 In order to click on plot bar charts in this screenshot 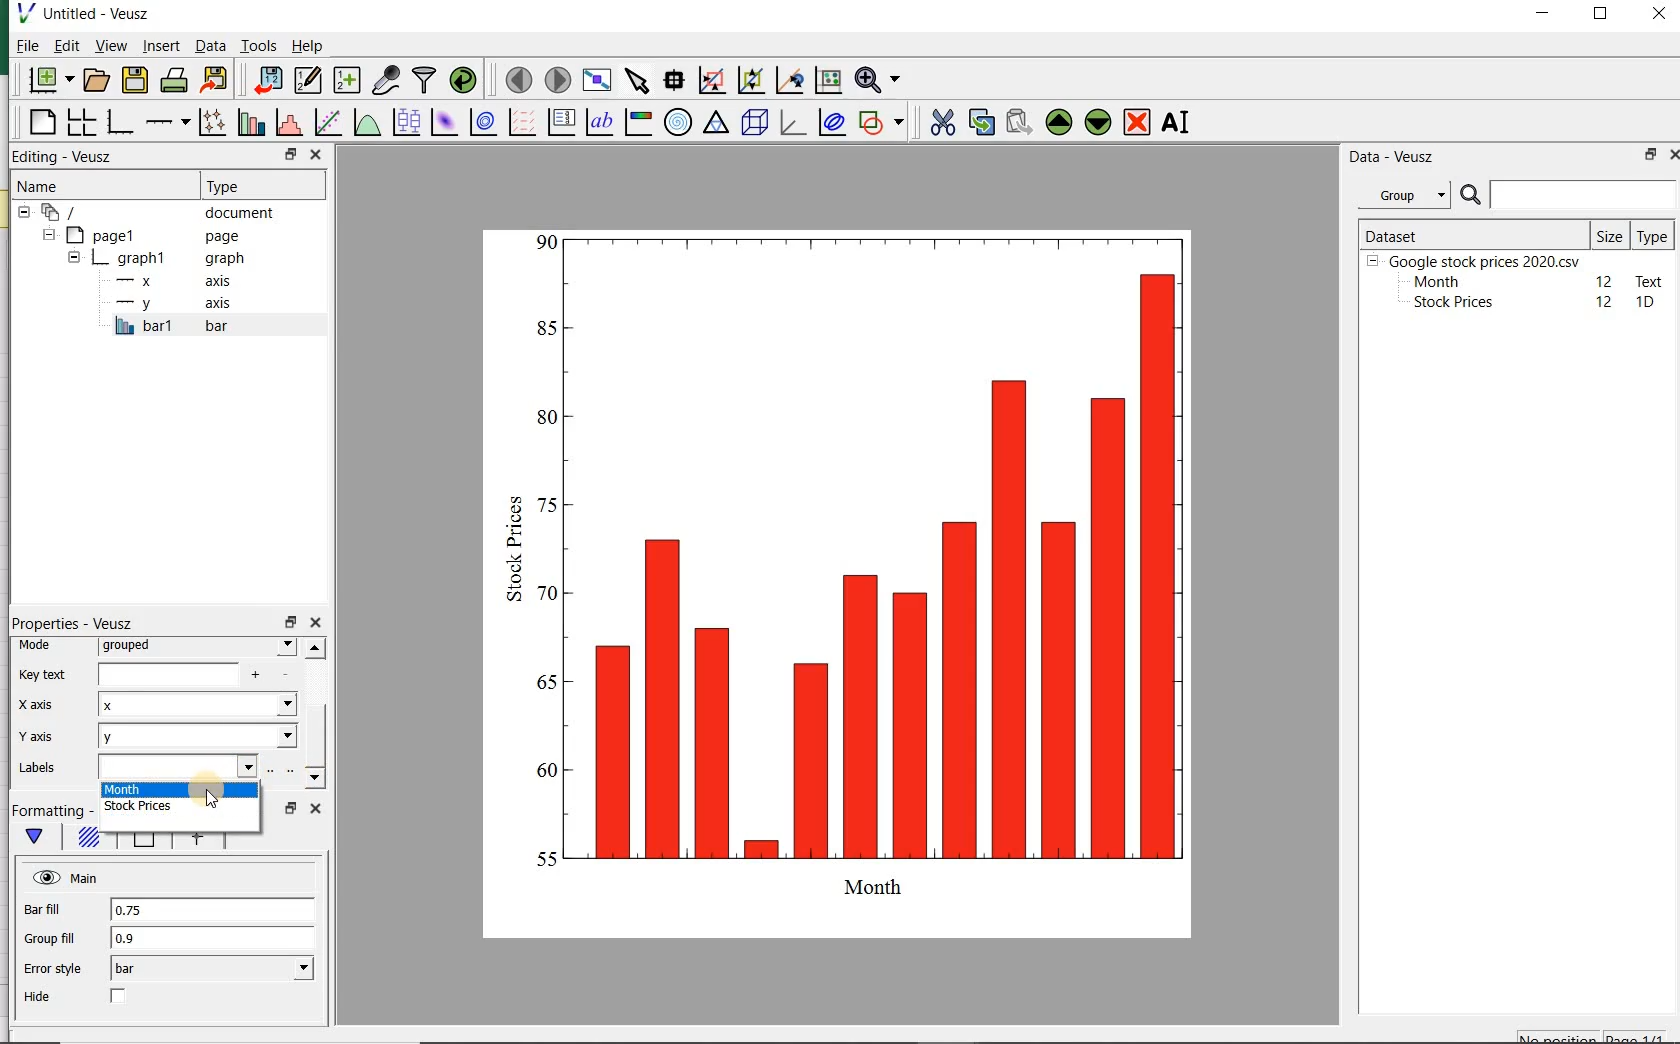, I will do `click(248, 124)`.